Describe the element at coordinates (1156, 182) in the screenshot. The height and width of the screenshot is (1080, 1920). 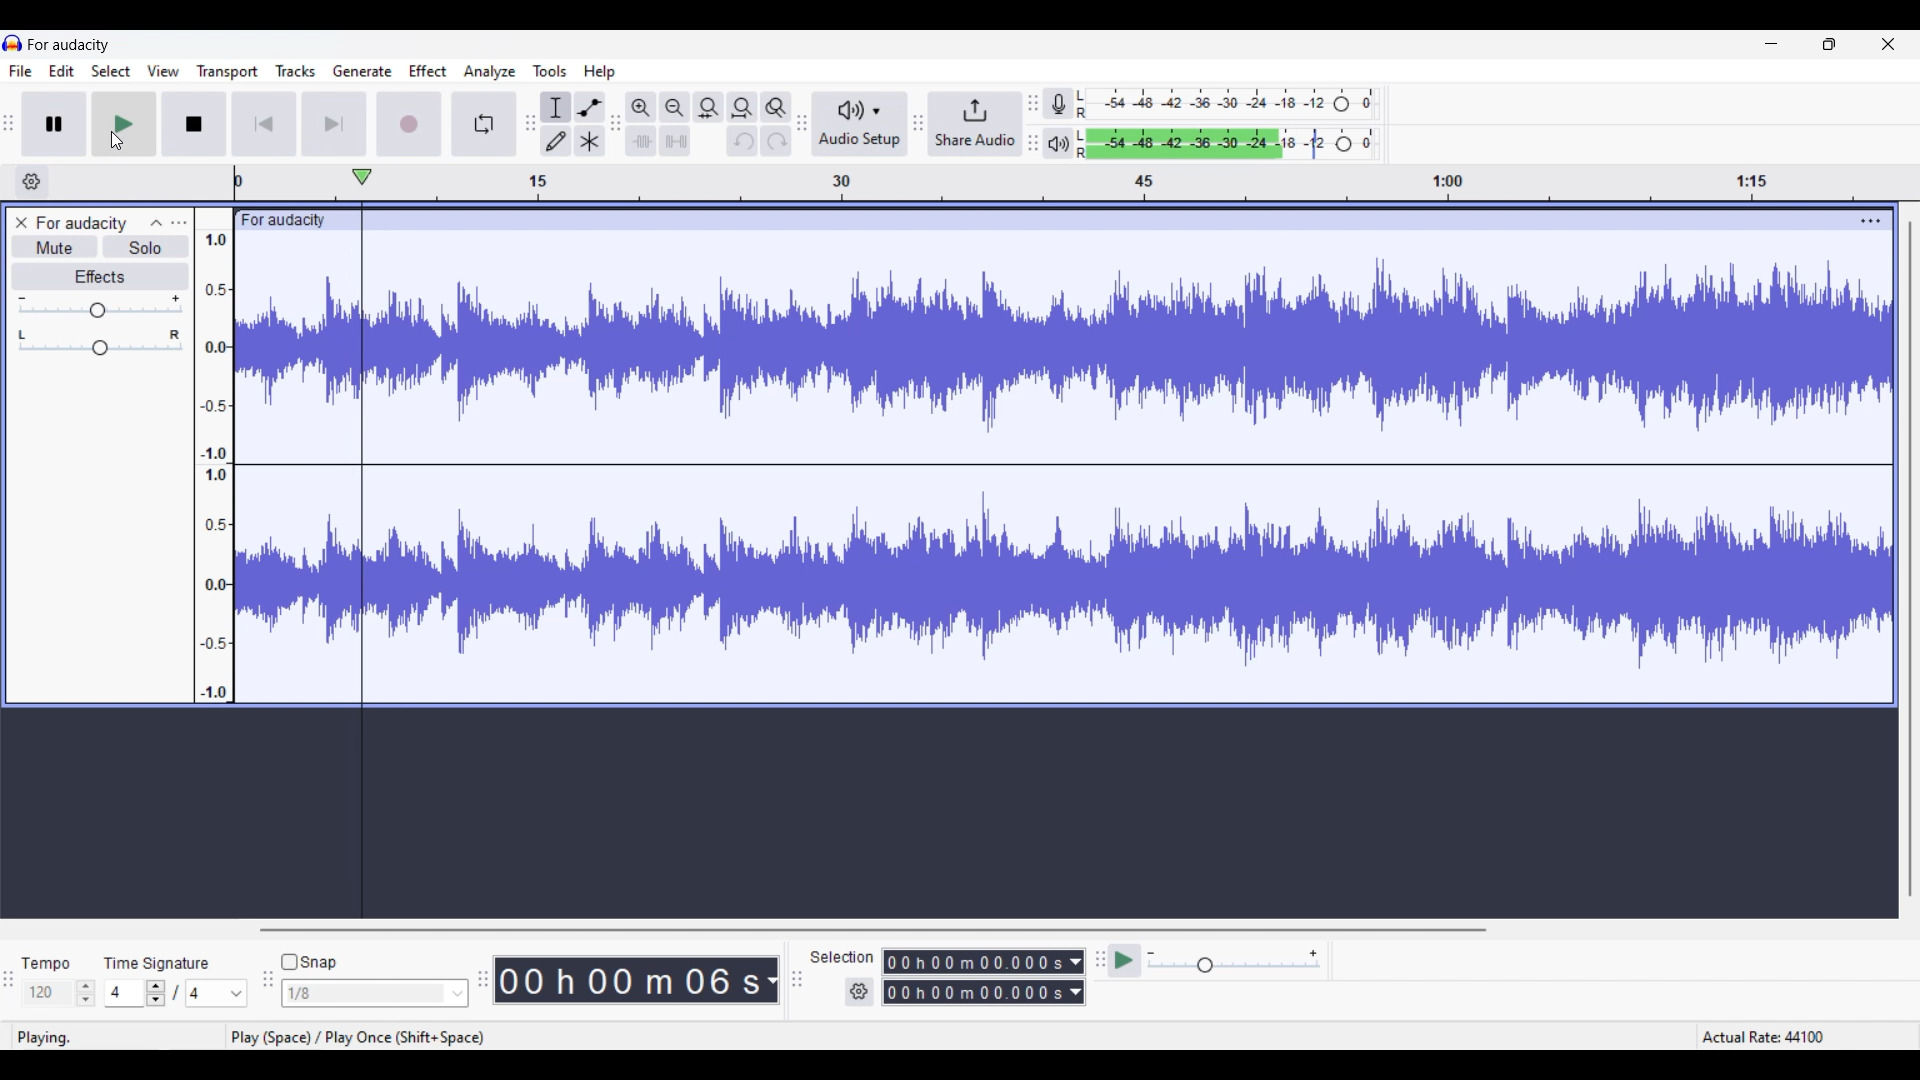
I see `Scale to measure length of track` at that location.